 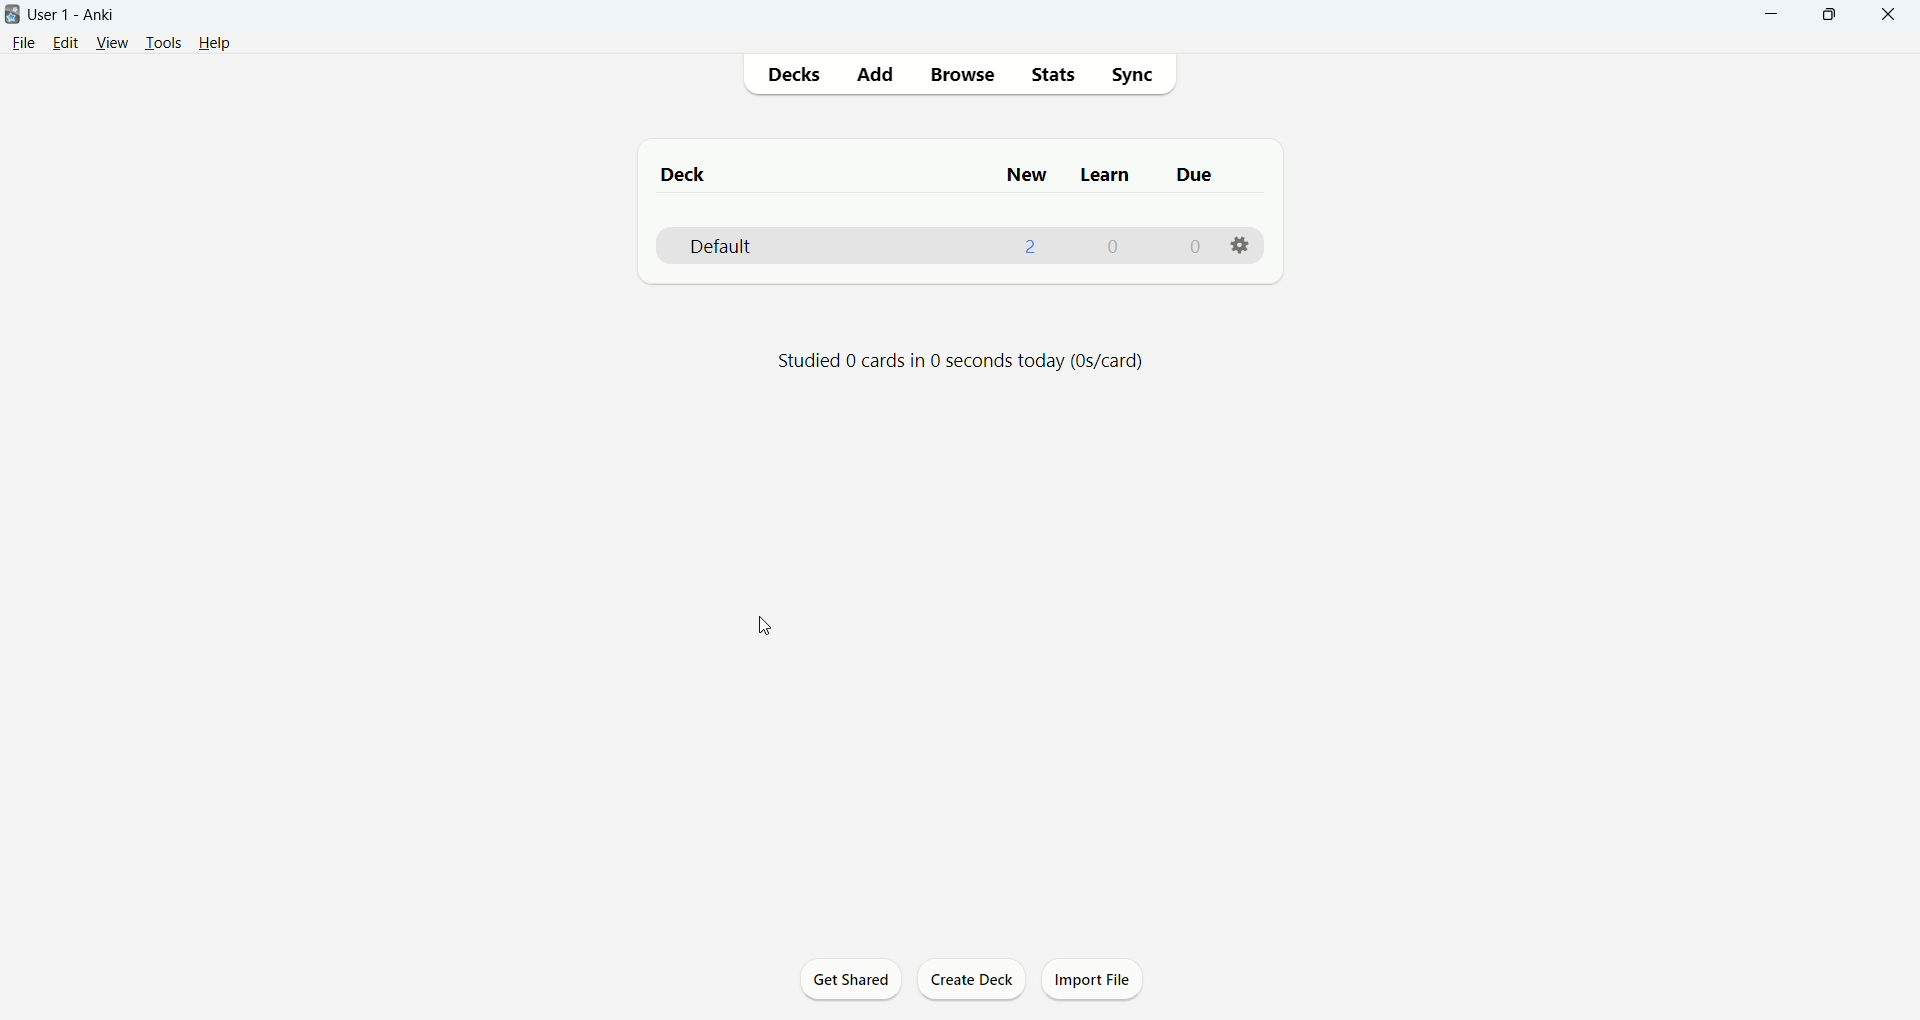 I want to click on new, so click(x=1025, y=176).